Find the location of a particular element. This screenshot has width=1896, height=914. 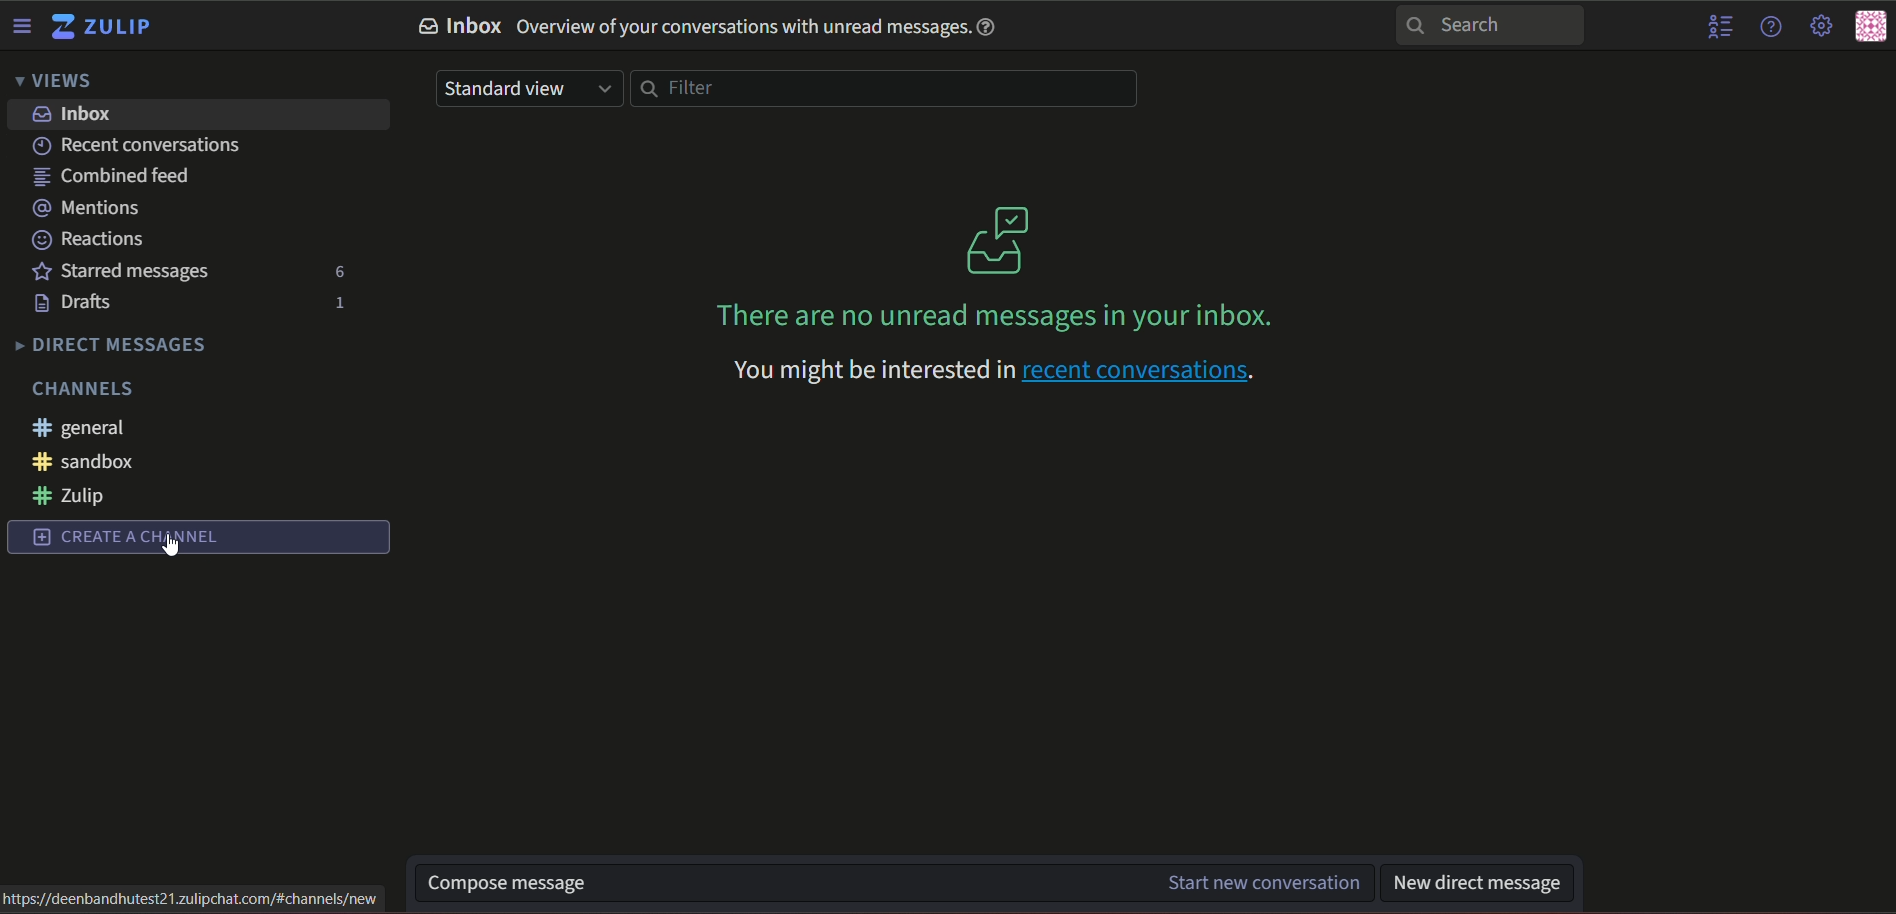

inbox is located at coordinates (75, 114).